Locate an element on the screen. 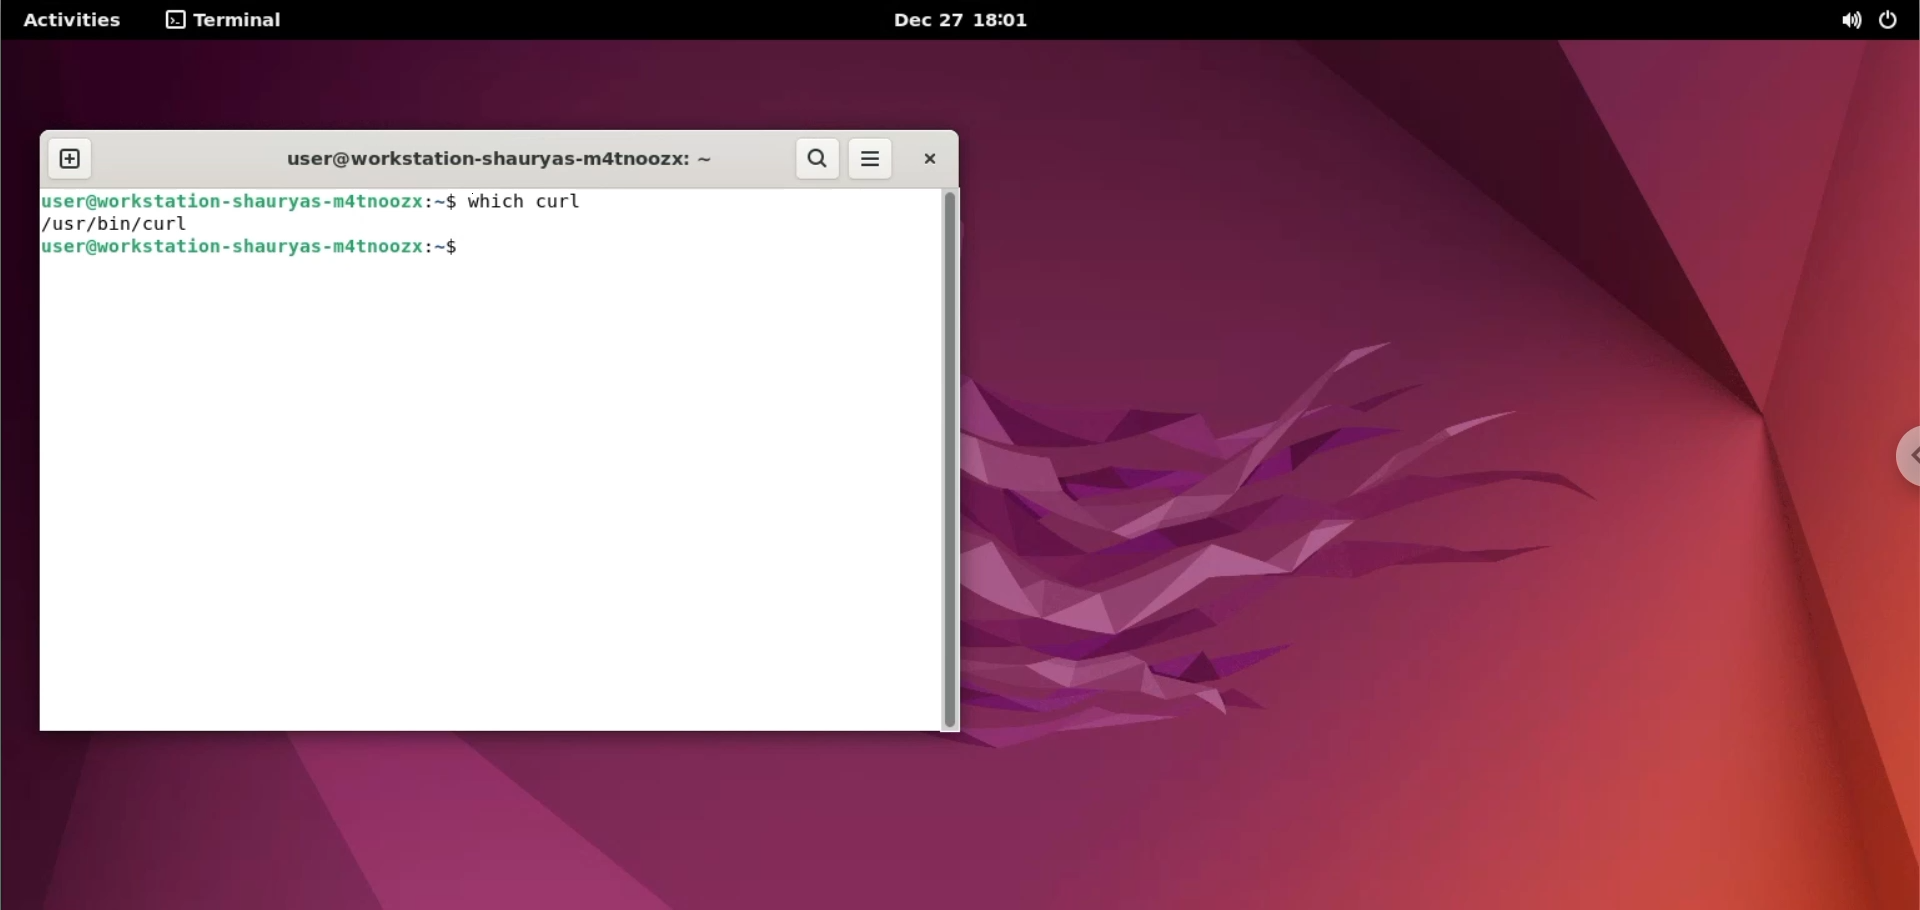 Image resolution: width=1920 pixels, height=910 pixels. command input is located at coordinates (698, 248).